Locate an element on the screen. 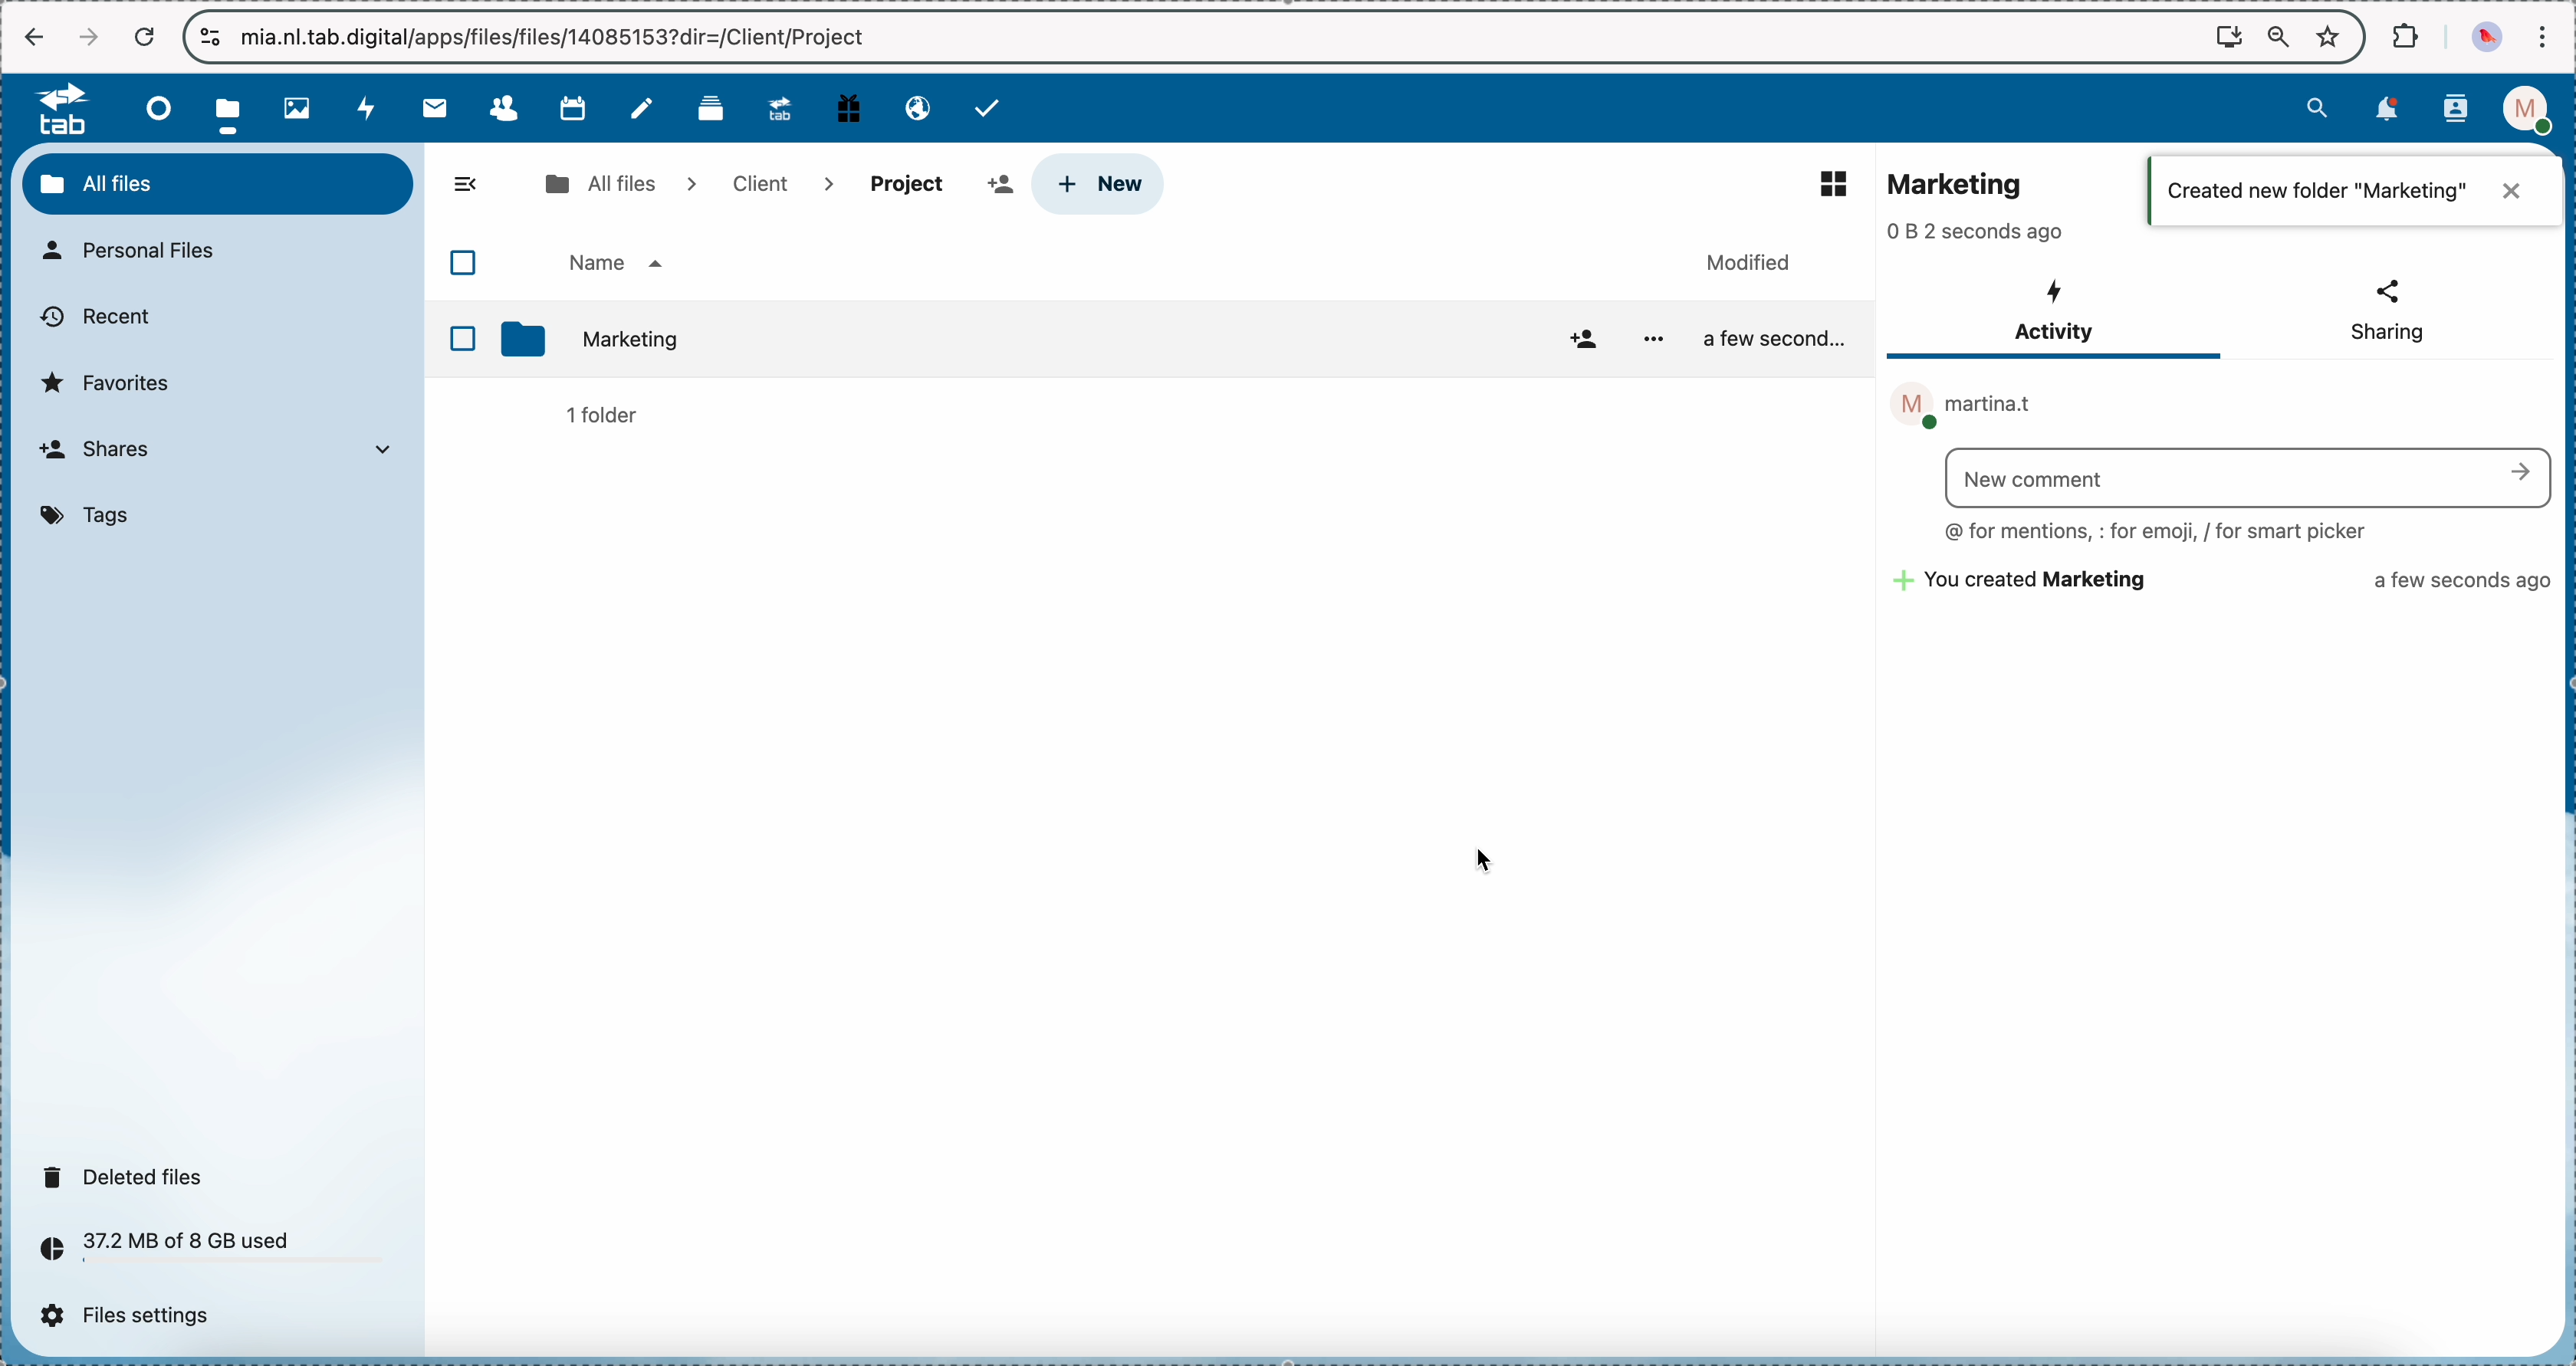 Image resolution: width=2576 pixels, height=1366 pixels. photos is located at coordinates (303, 109).